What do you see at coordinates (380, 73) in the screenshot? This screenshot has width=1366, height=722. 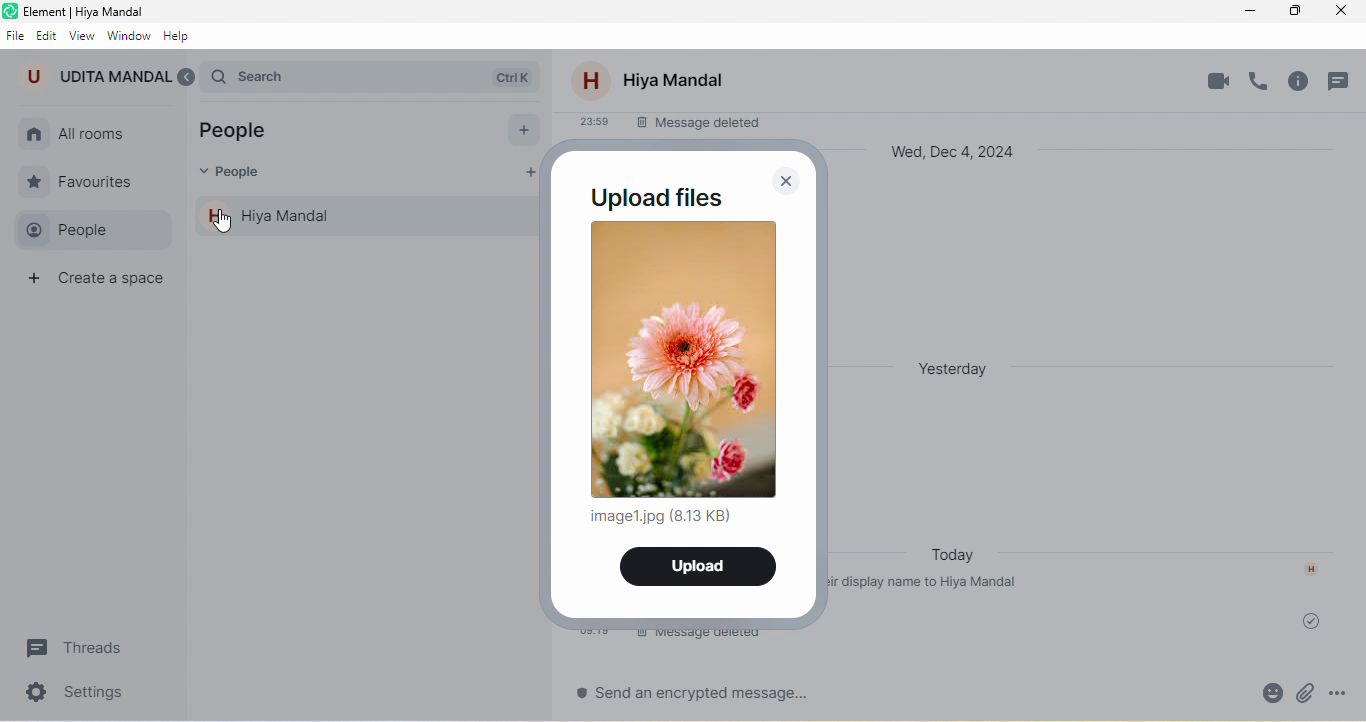 I see `search` at bounding box center [380, 73].